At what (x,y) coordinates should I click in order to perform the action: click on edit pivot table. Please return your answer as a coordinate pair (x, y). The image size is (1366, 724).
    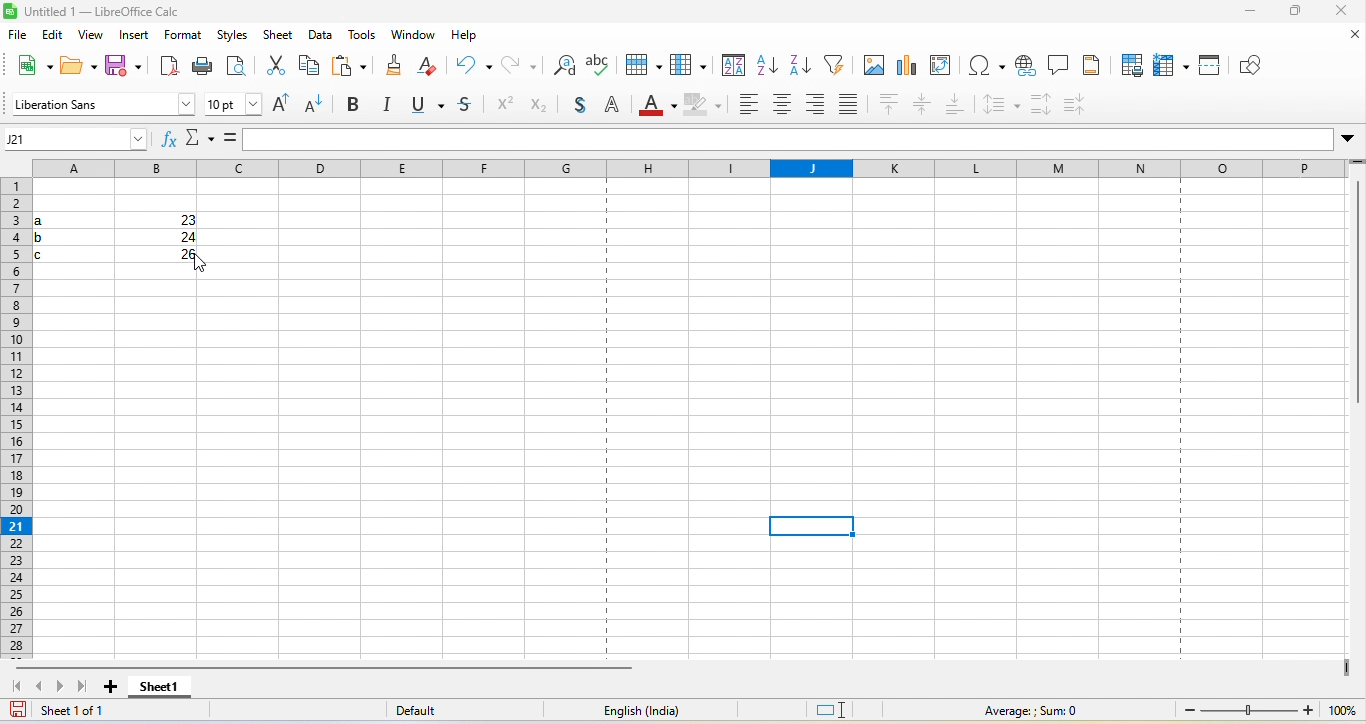
    Looking at the image, I should click on (941, 65).